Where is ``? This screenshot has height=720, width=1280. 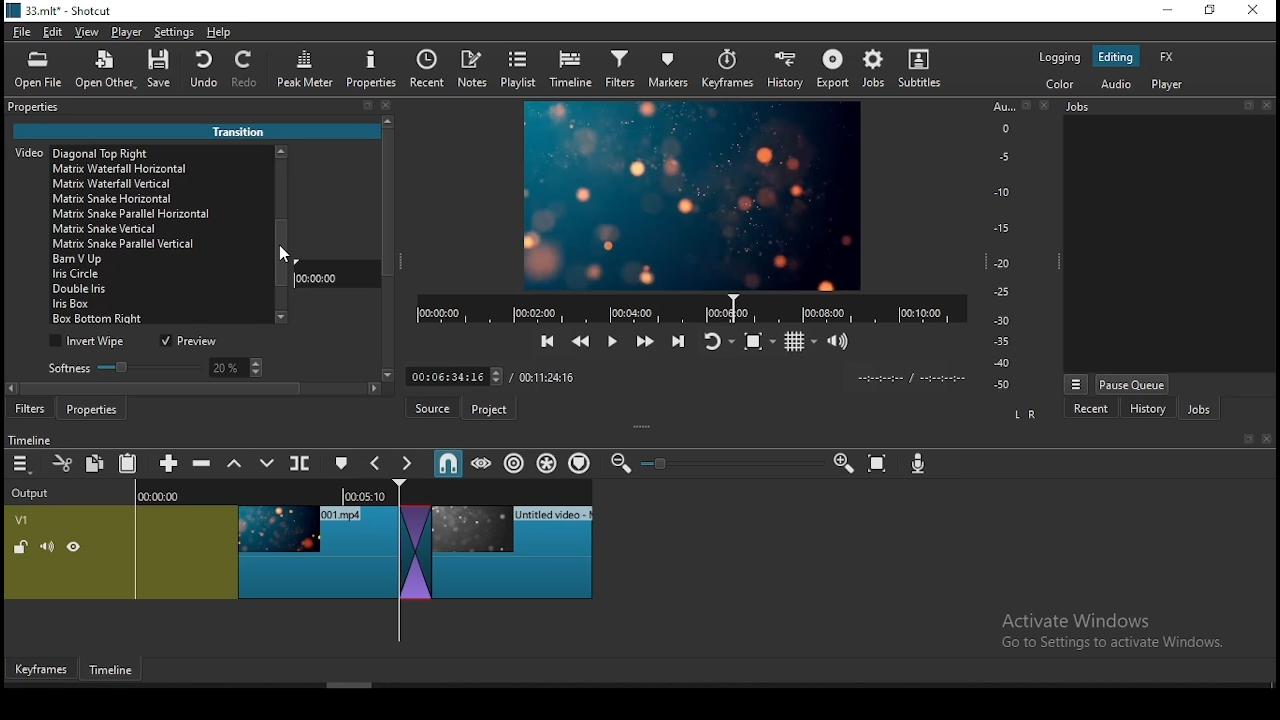
 is located at coordinates (1025, 106).